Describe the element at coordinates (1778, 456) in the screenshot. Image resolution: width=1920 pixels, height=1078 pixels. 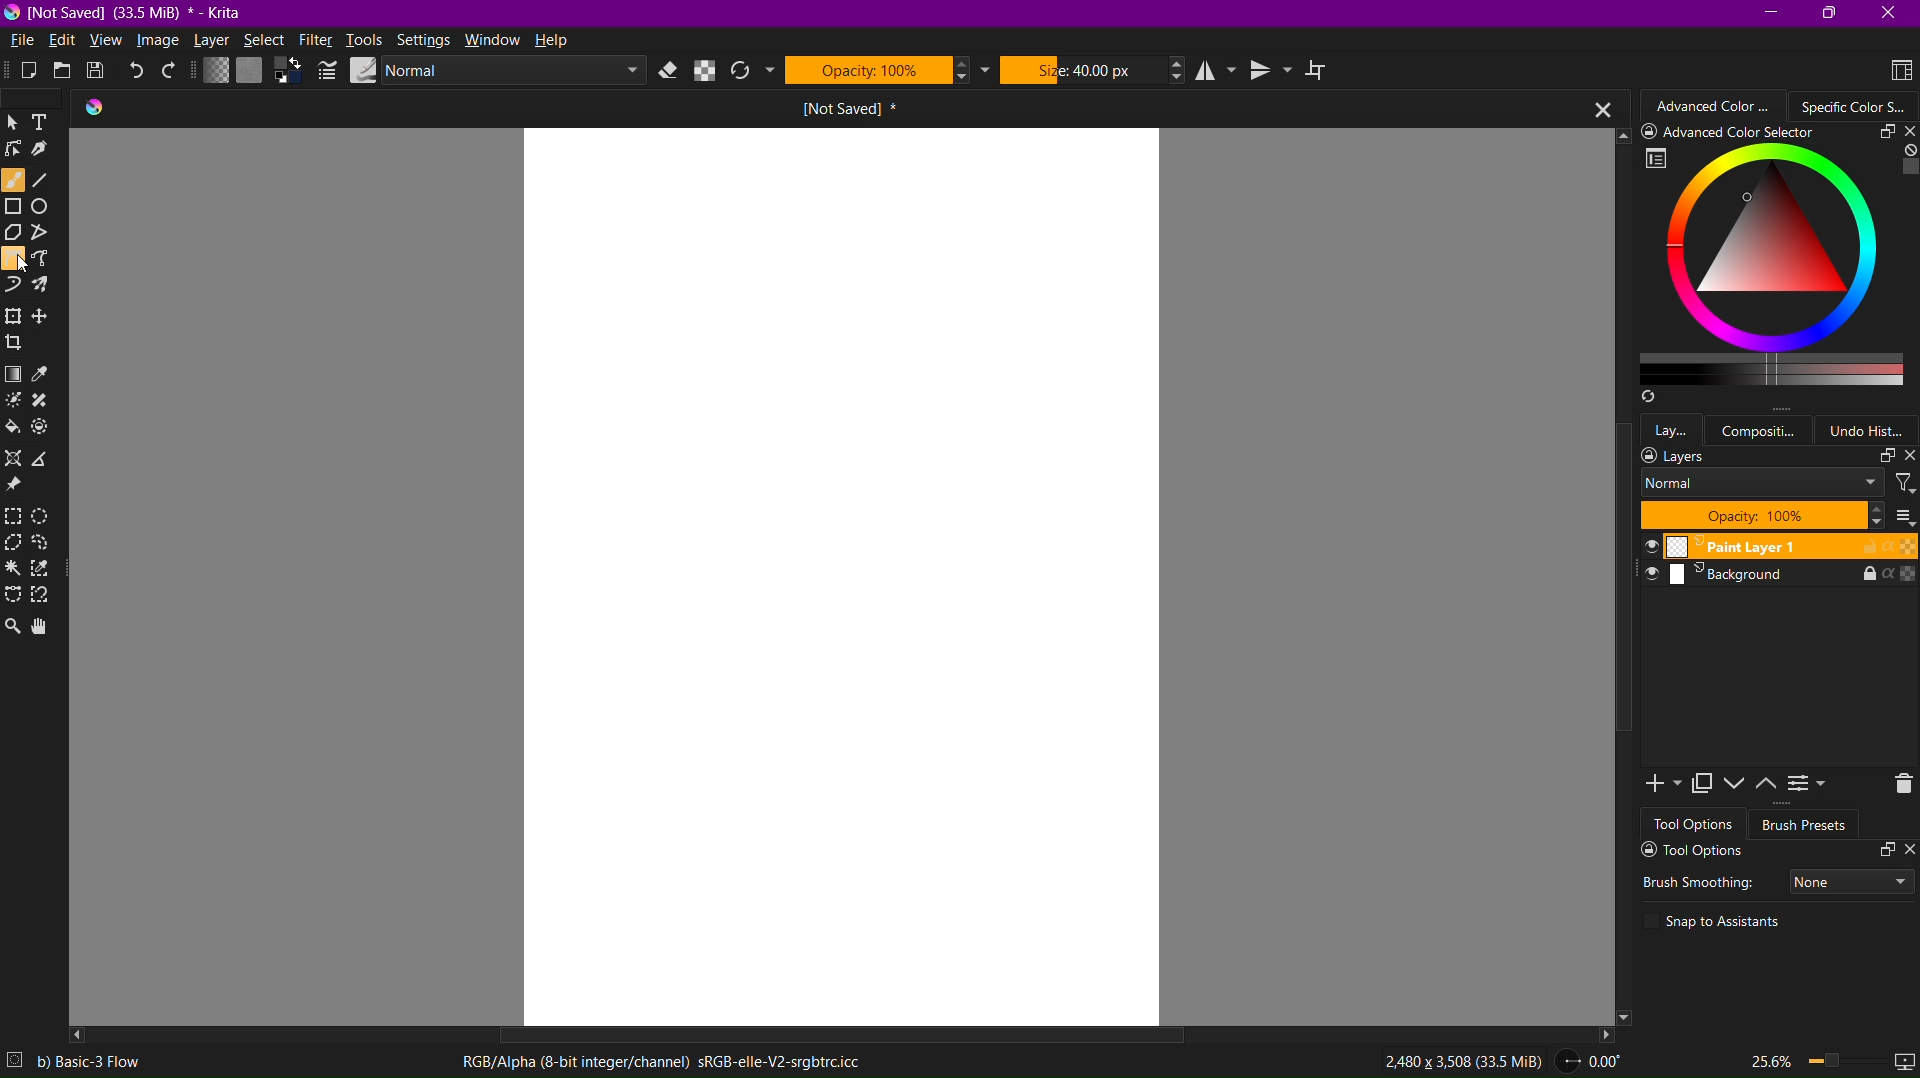
I see `Layers` at that location.